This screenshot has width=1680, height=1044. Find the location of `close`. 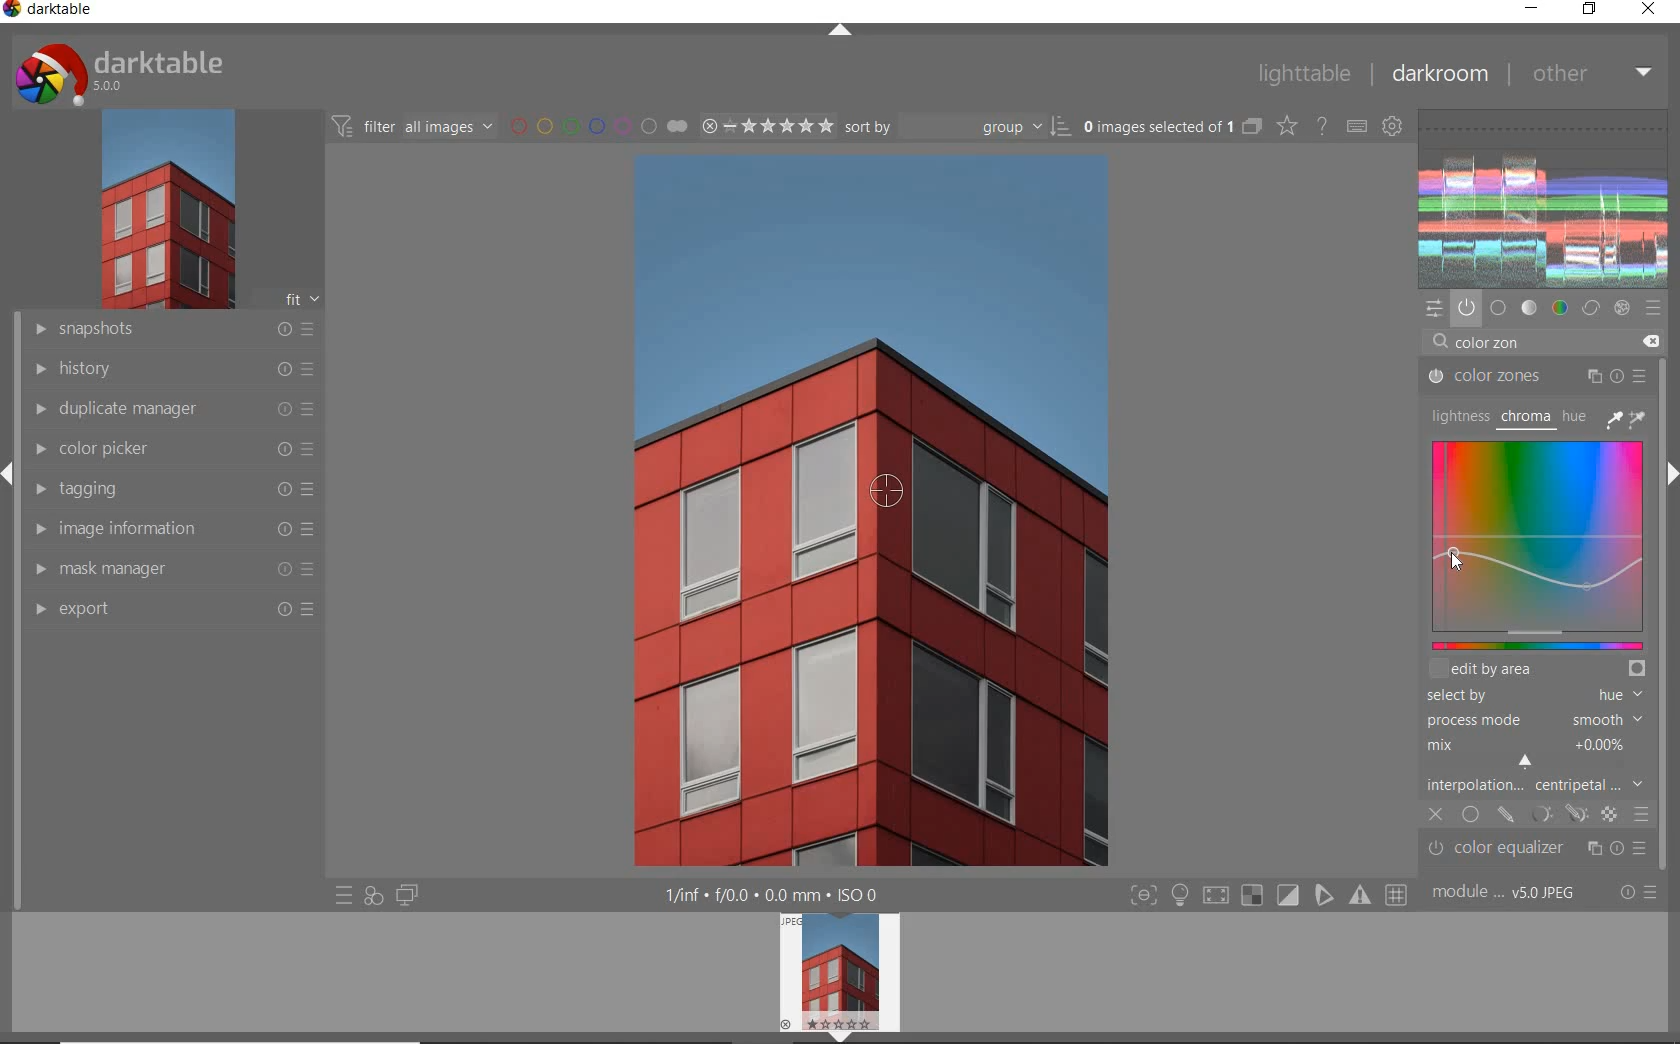

close is located at coordinates (1649, 10).